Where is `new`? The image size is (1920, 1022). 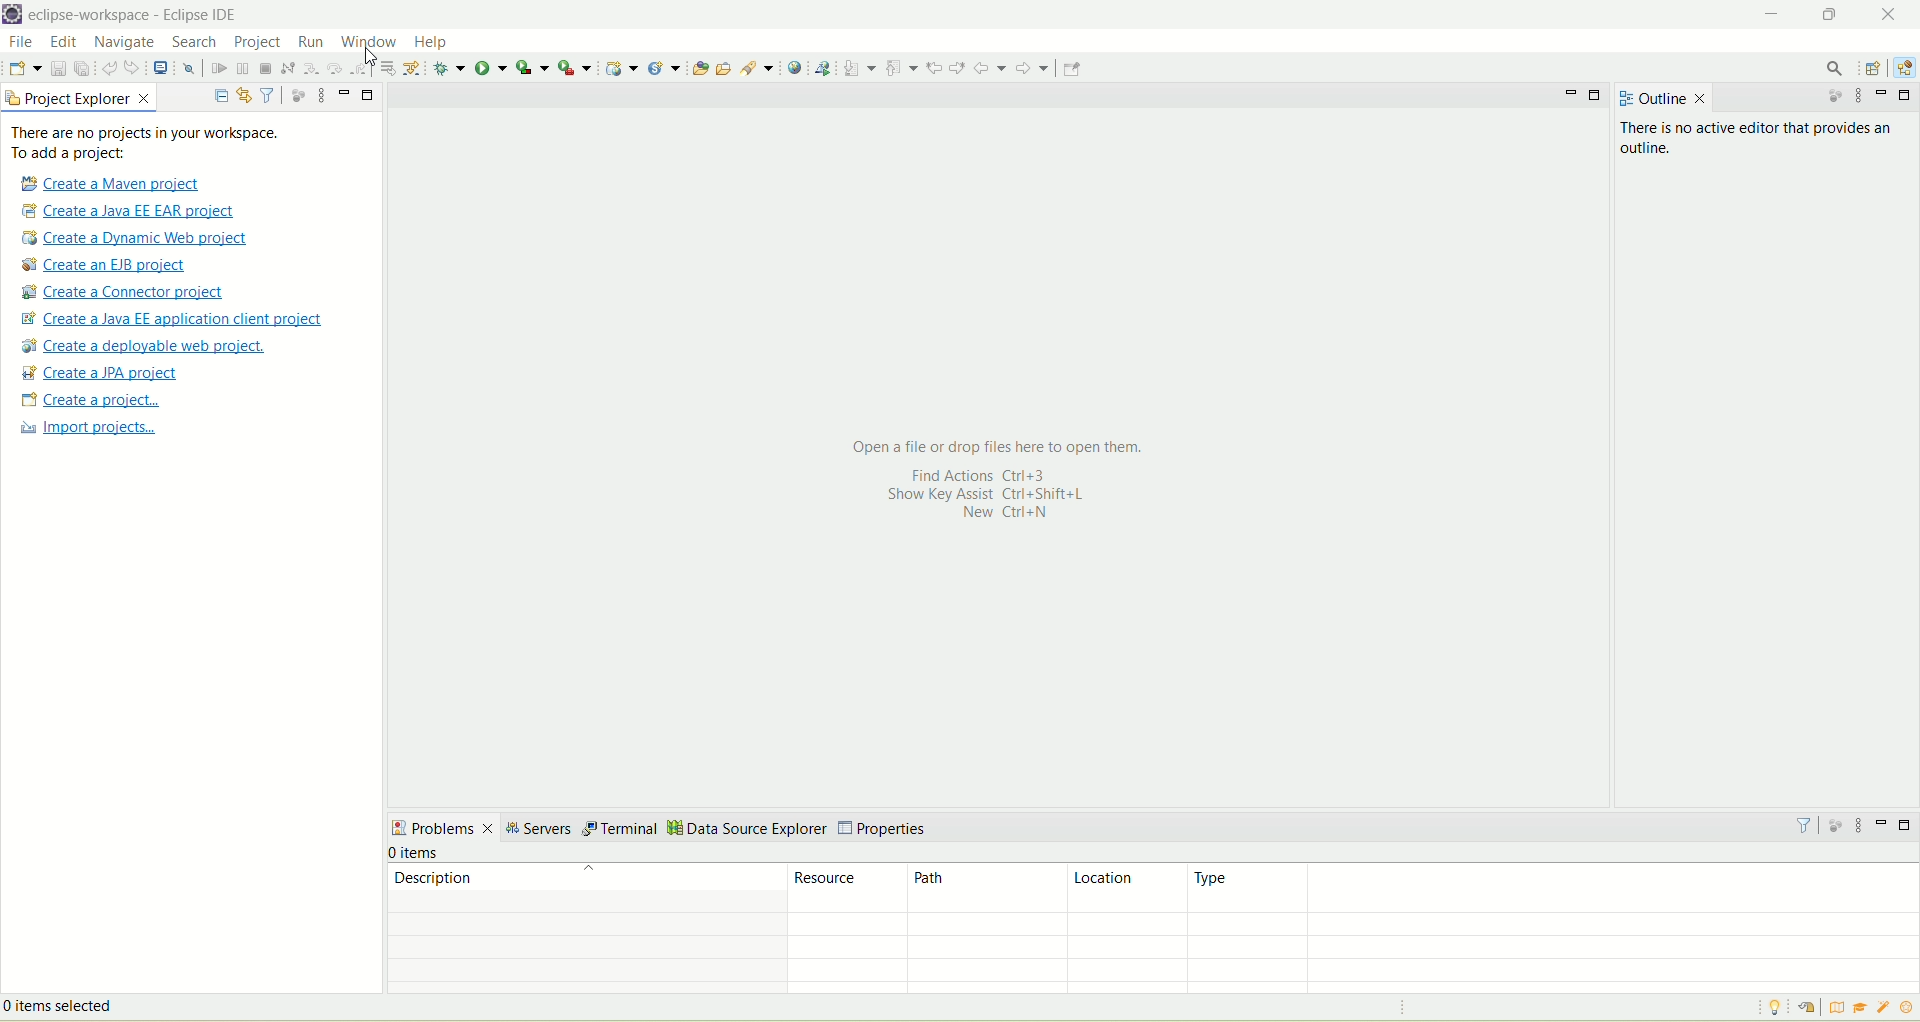 new is located at coordinates (24, 67).